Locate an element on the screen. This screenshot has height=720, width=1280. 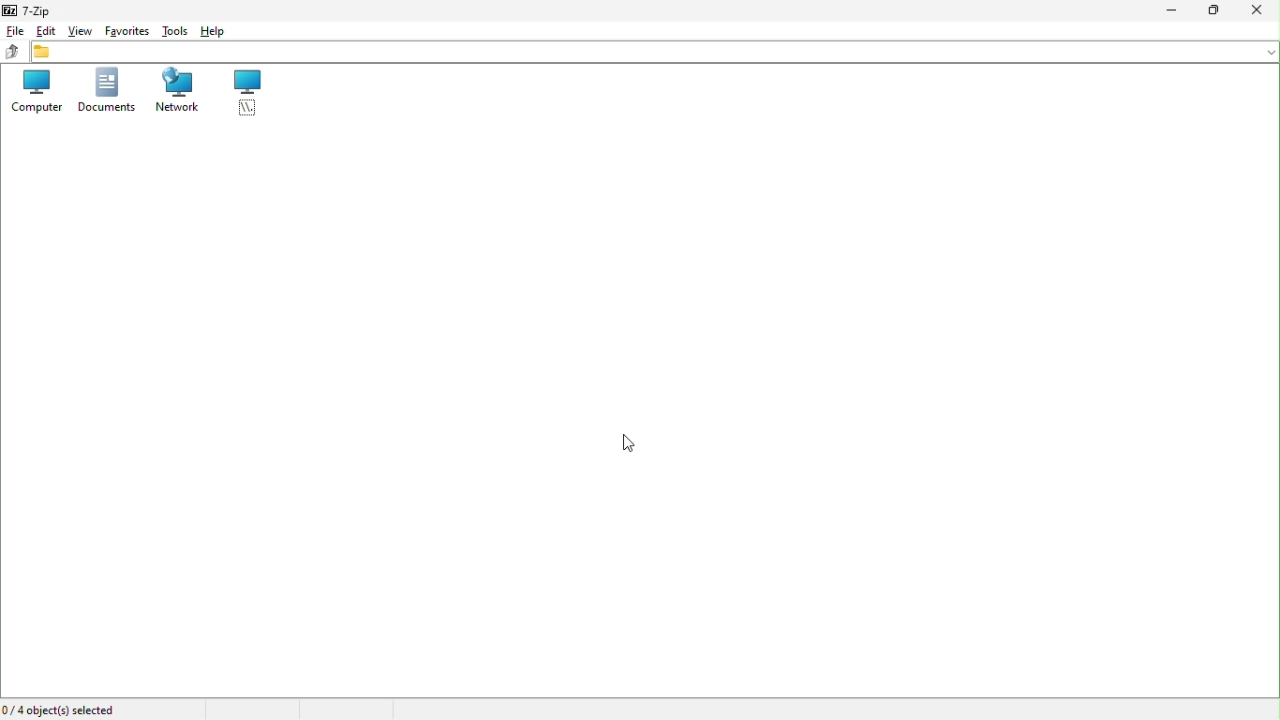
Minimize is located at coordinates (1167, 13).